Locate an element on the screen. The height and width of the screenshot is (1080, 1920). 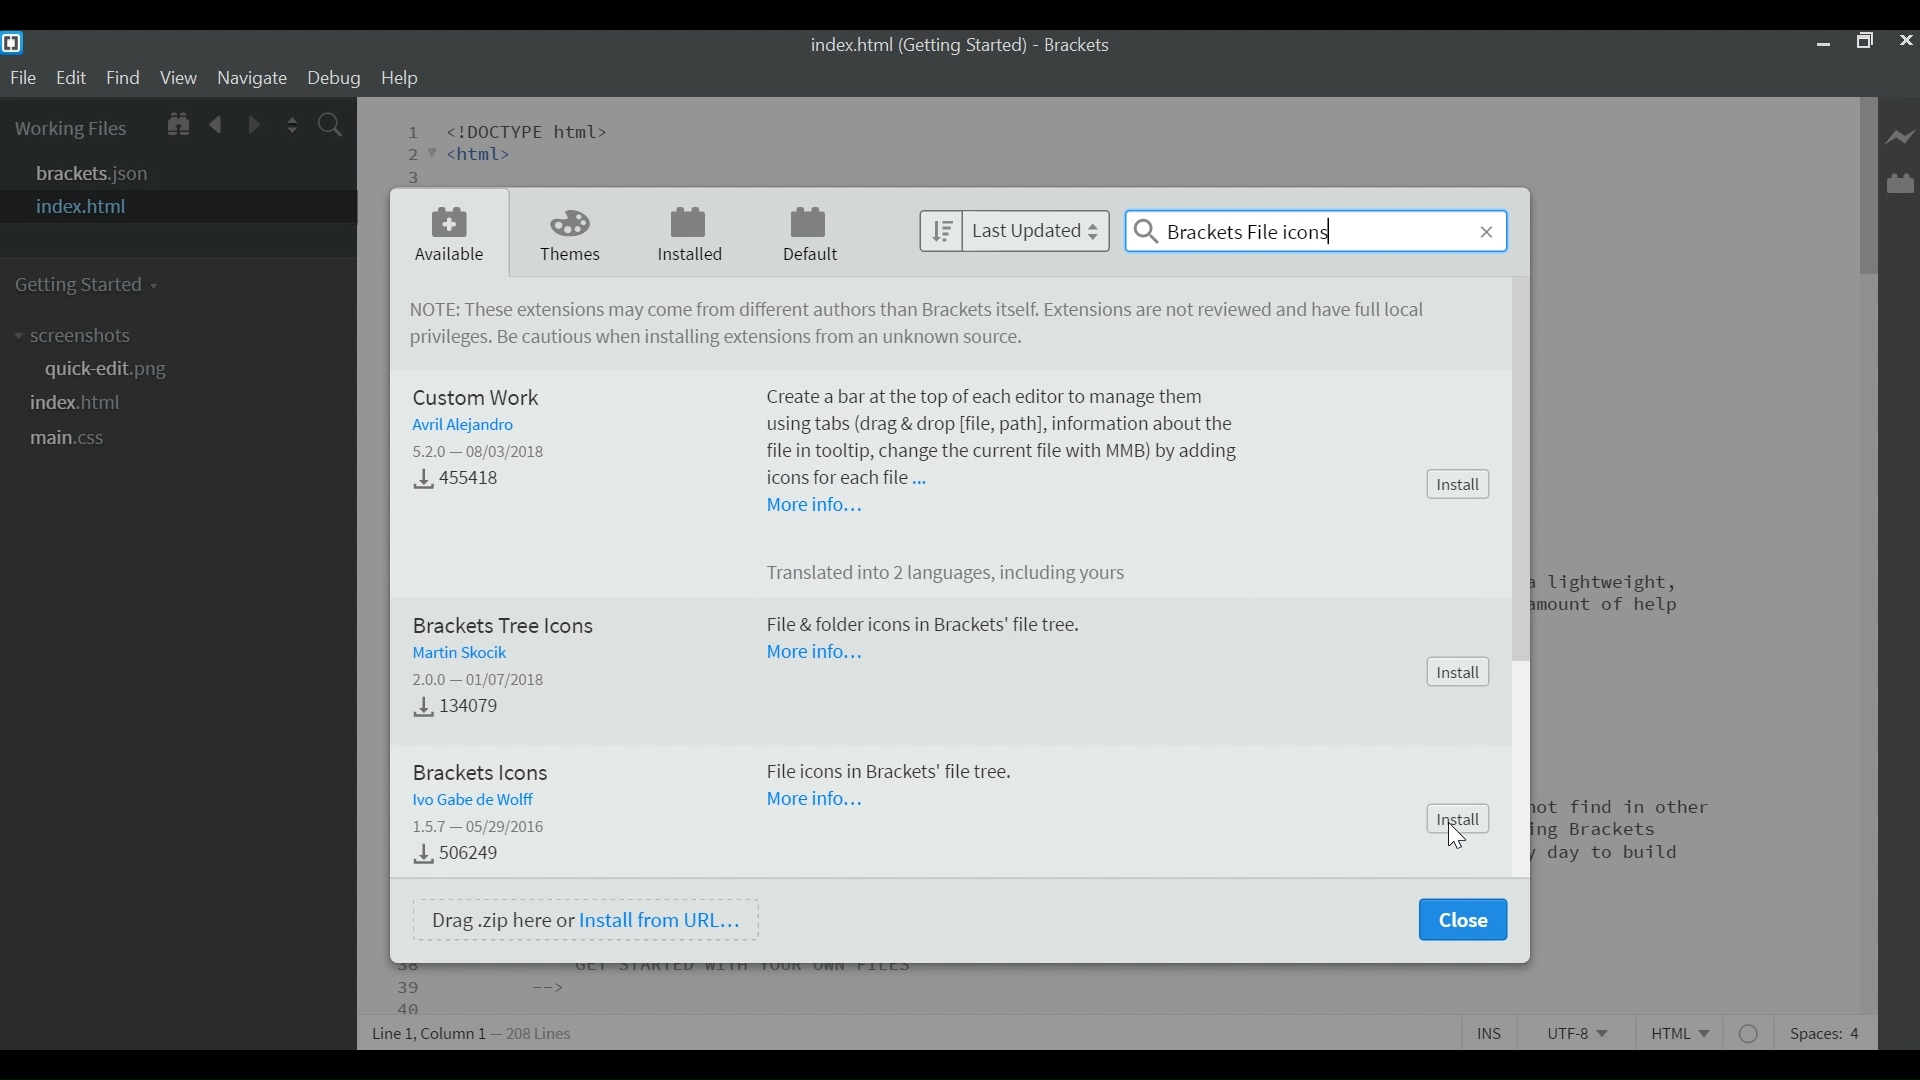
minimize is located at coordinates (1822, 44).